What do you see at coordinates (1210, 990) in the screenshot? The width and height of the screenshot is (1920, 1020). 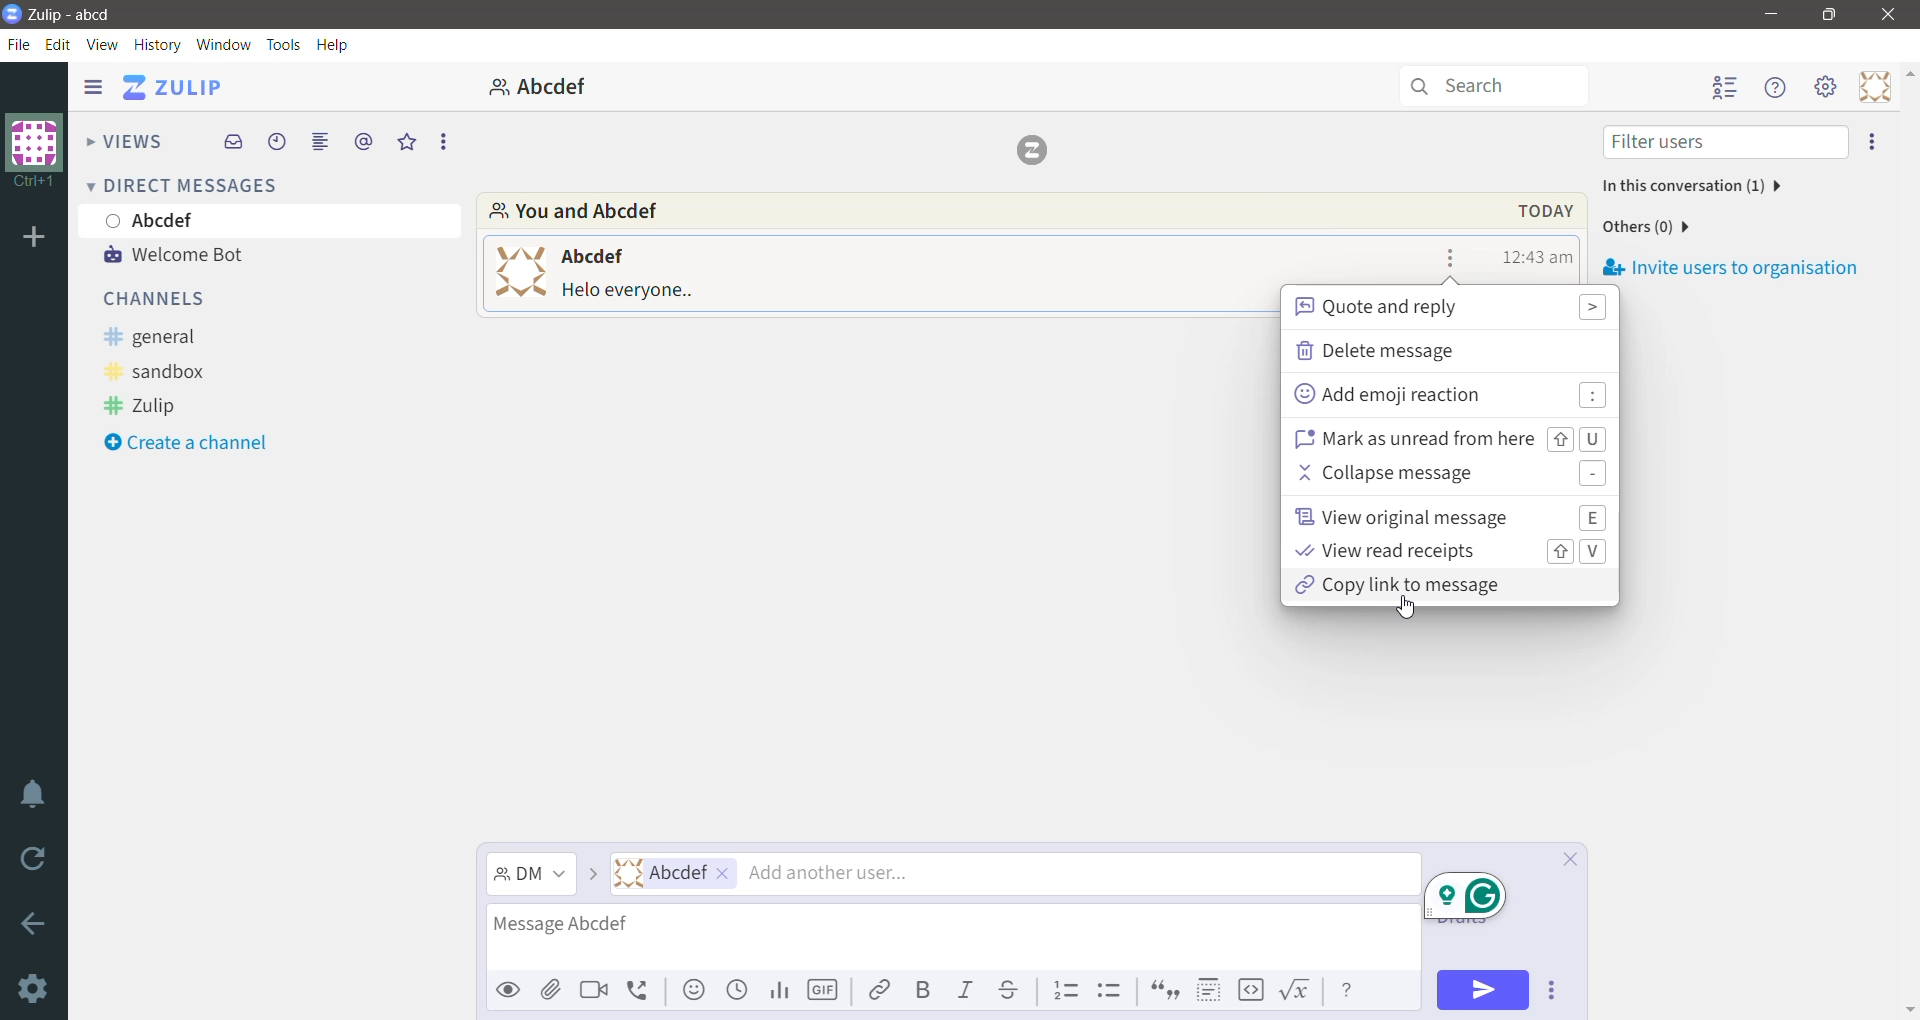 I see `Spoiler` at bounding box center [1210, 990].